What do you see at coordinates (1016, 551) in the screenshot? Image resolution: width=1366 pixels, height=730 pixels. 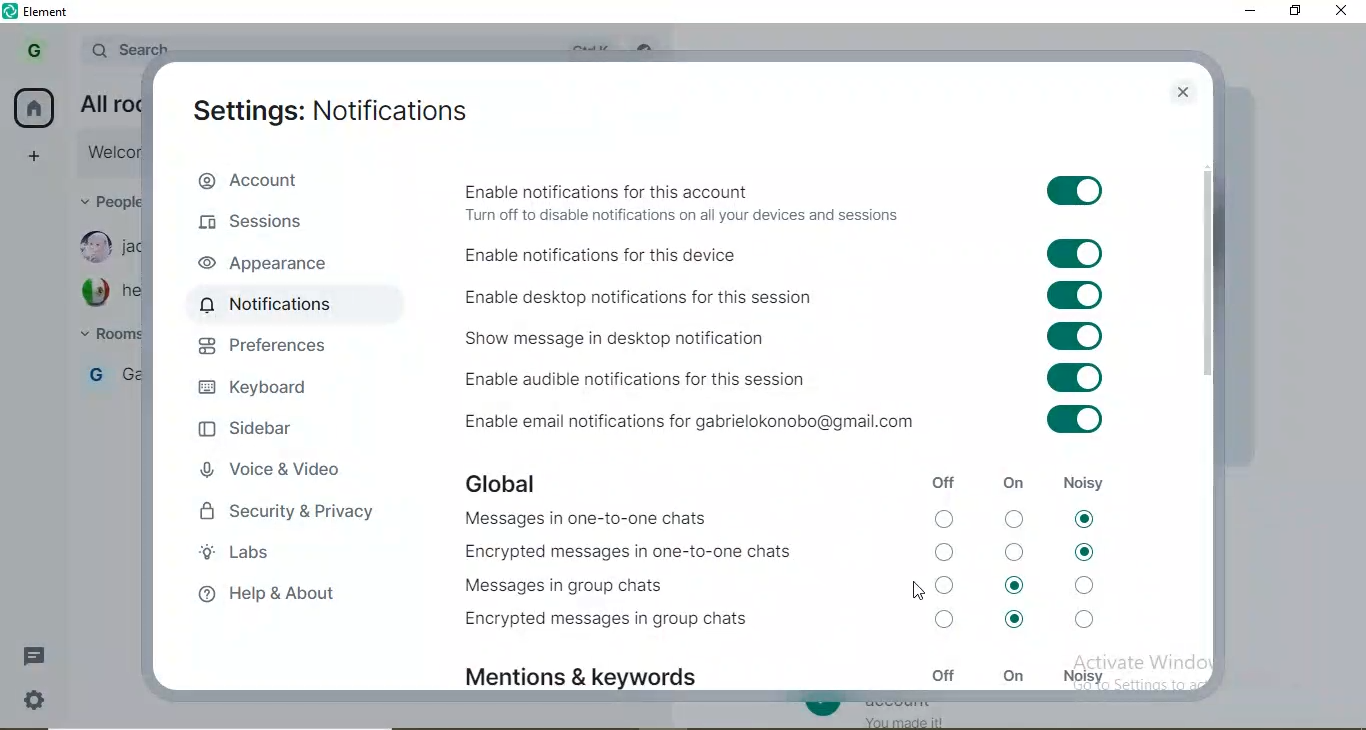 I see `switch off` at bounding box center [1016, 551].